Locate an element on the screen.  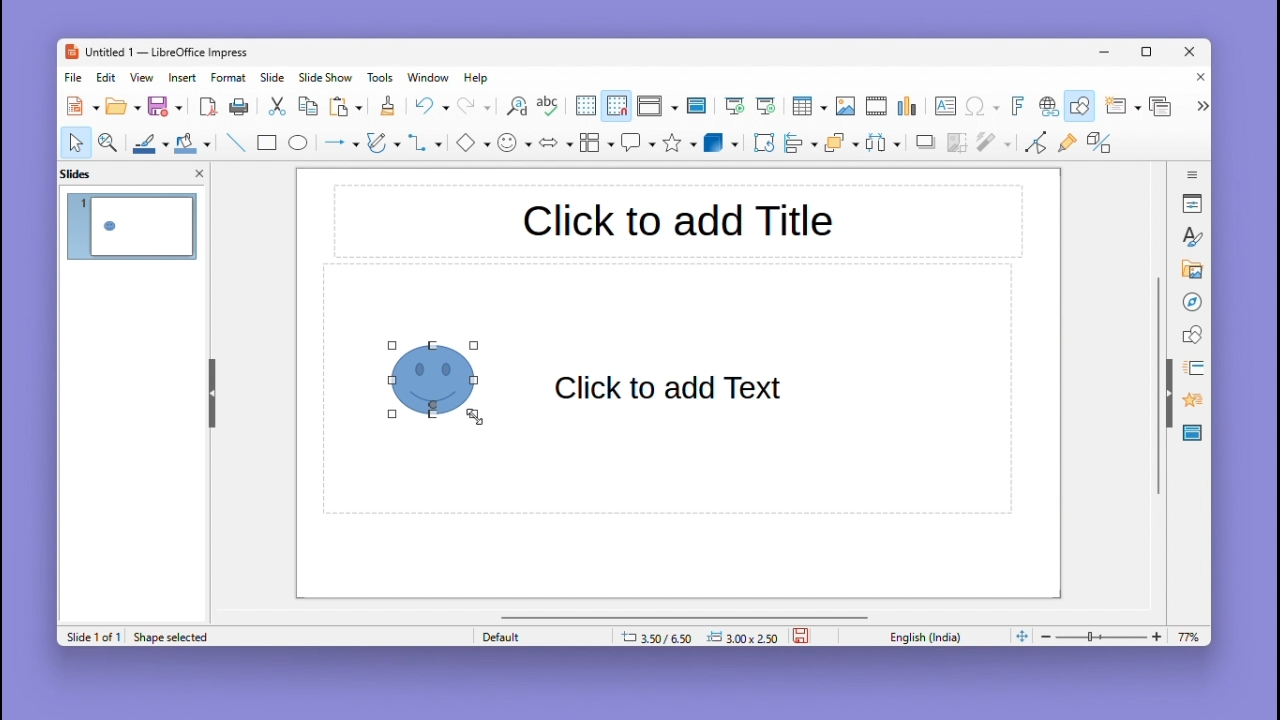
Shape Symbol (Smiley) is located at coordinates (440, 379).